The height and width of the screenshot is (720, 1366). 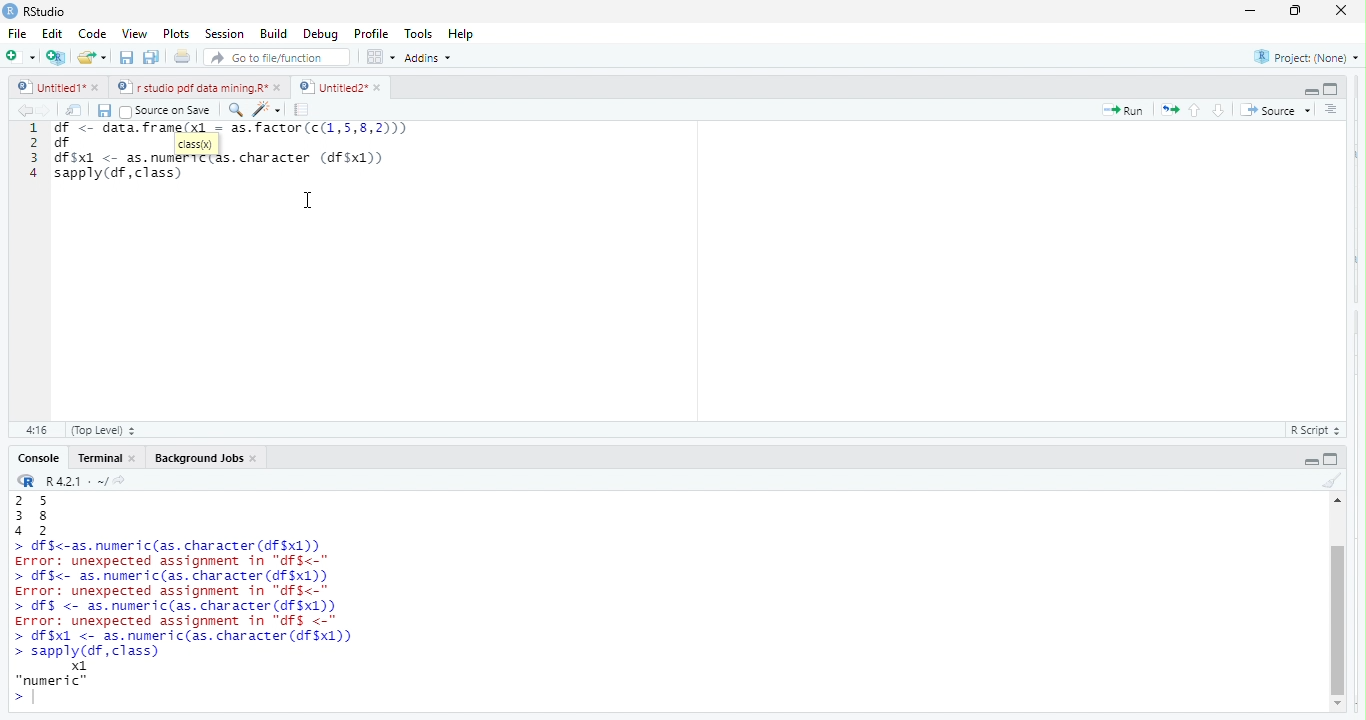 I want to click on save current document, so click(x=105, y=111).